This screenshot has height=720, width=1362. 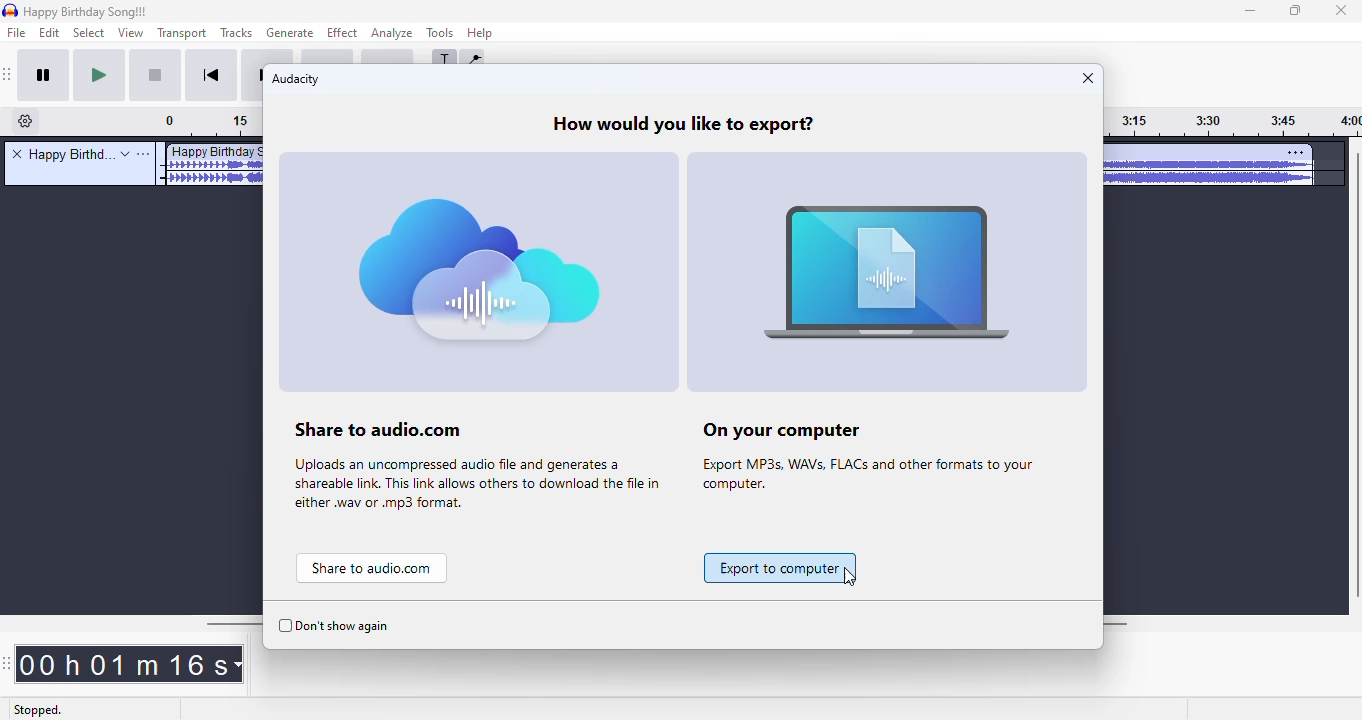 What do you see at coordinates (144, 154) in the screenshot?
I see `open menu` at bounding box center [144, 154].